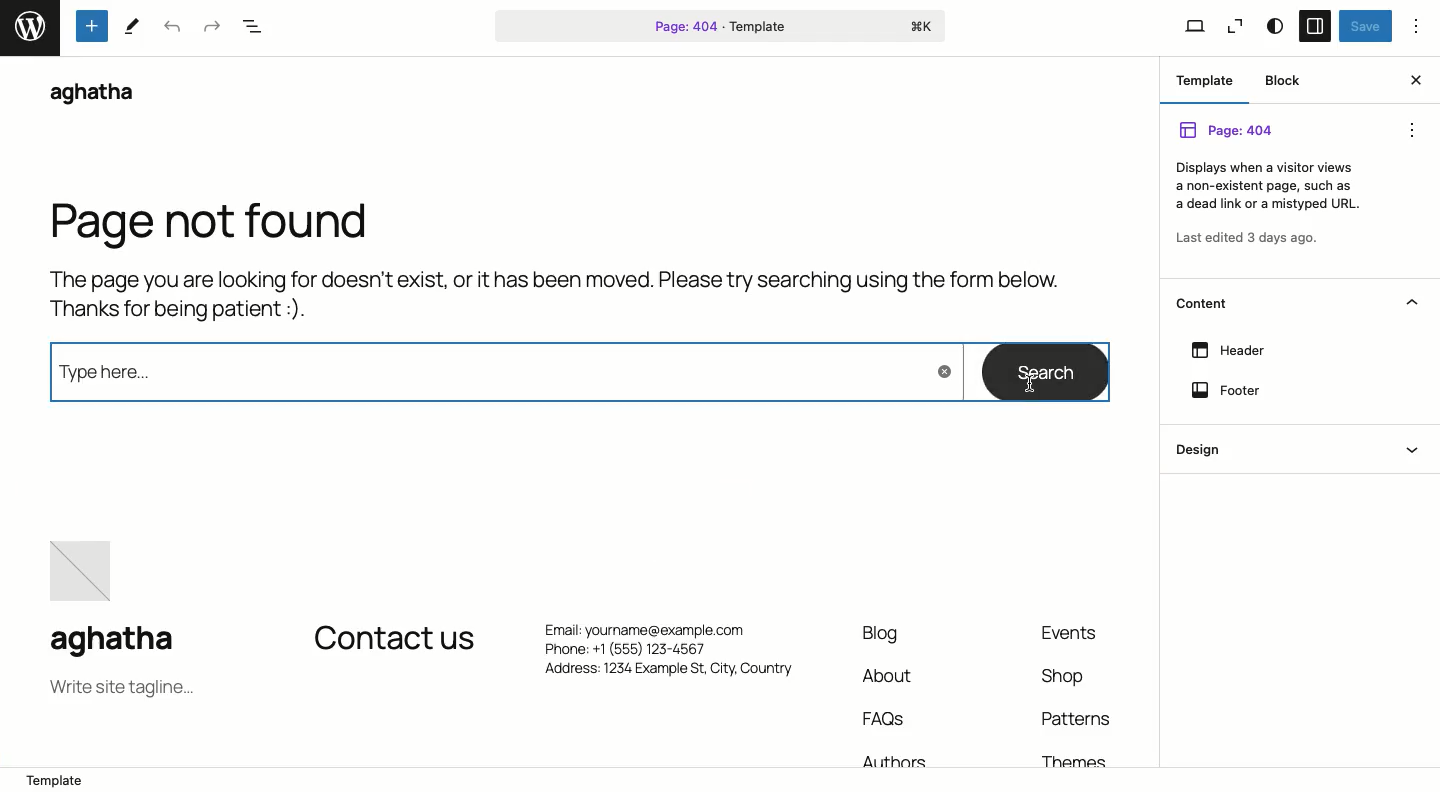 This screenshot has width=1440, height=792. Describe the element at coordinates (120, 689) in the screenshot. I see `Tagline` at that location.